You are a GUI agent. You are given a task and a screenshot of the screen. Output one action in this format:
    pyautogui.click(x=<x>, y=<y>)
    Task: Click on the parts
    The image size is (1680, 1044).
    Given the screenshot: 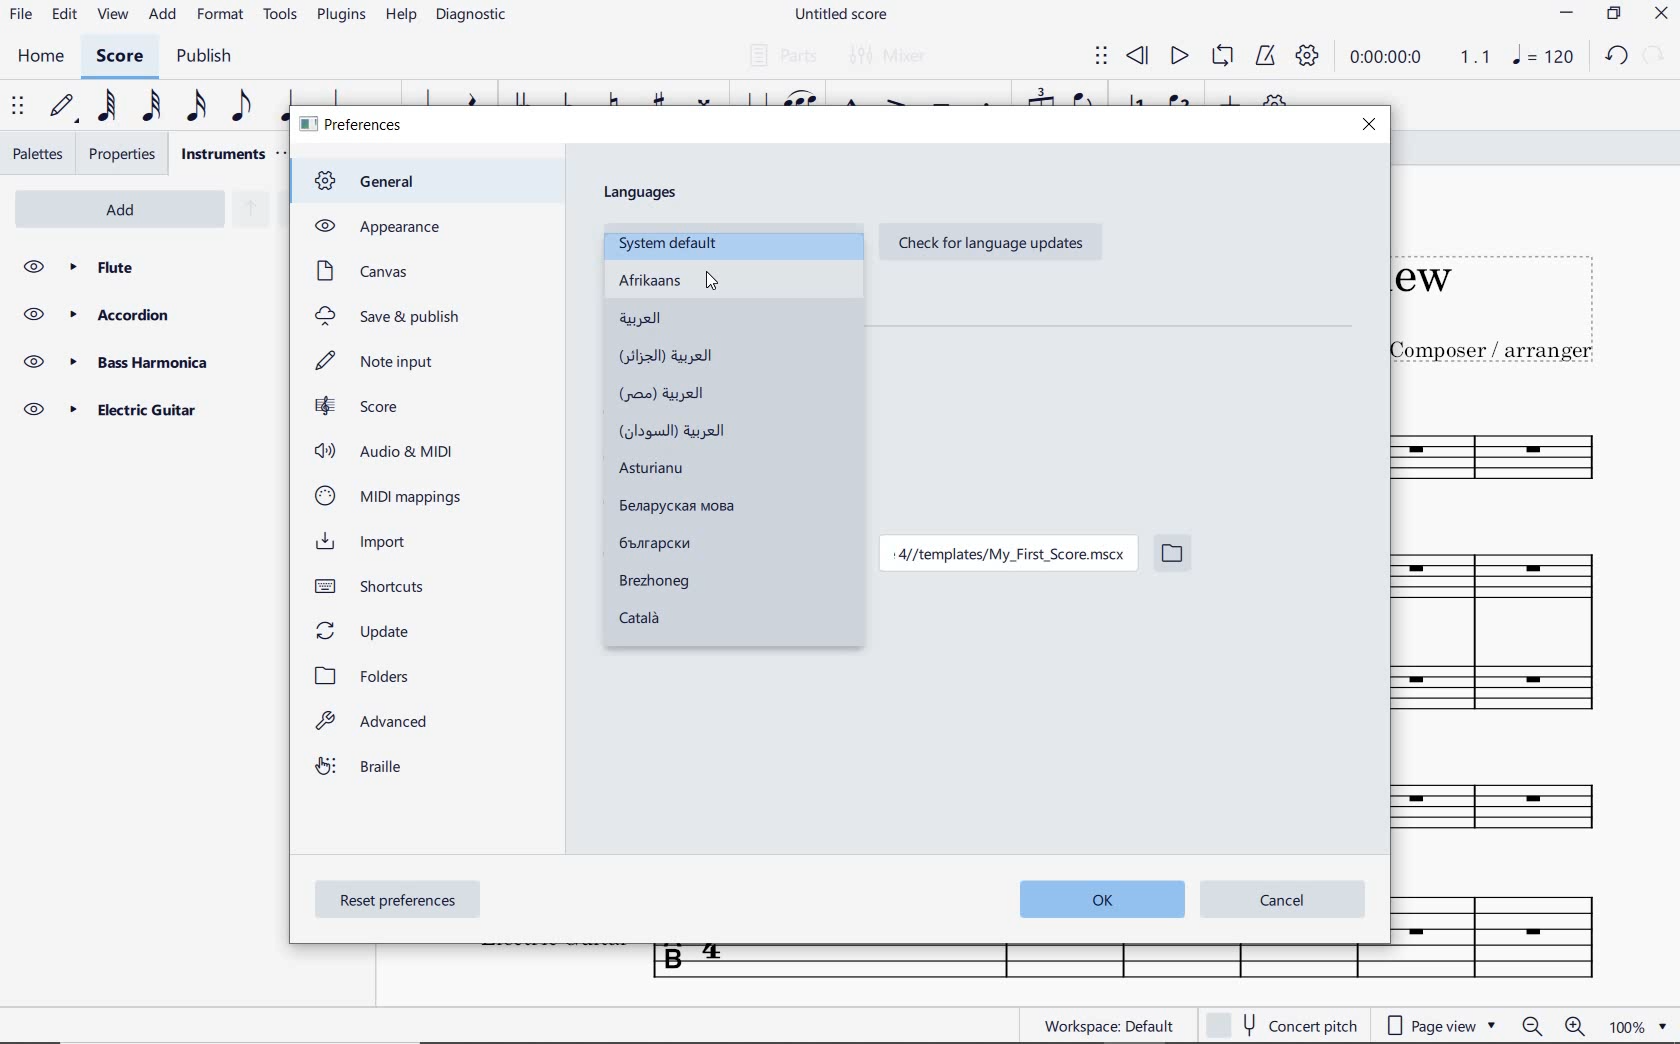 What is the action you would take?
    pyautogui.click(x=781, y=56)
    